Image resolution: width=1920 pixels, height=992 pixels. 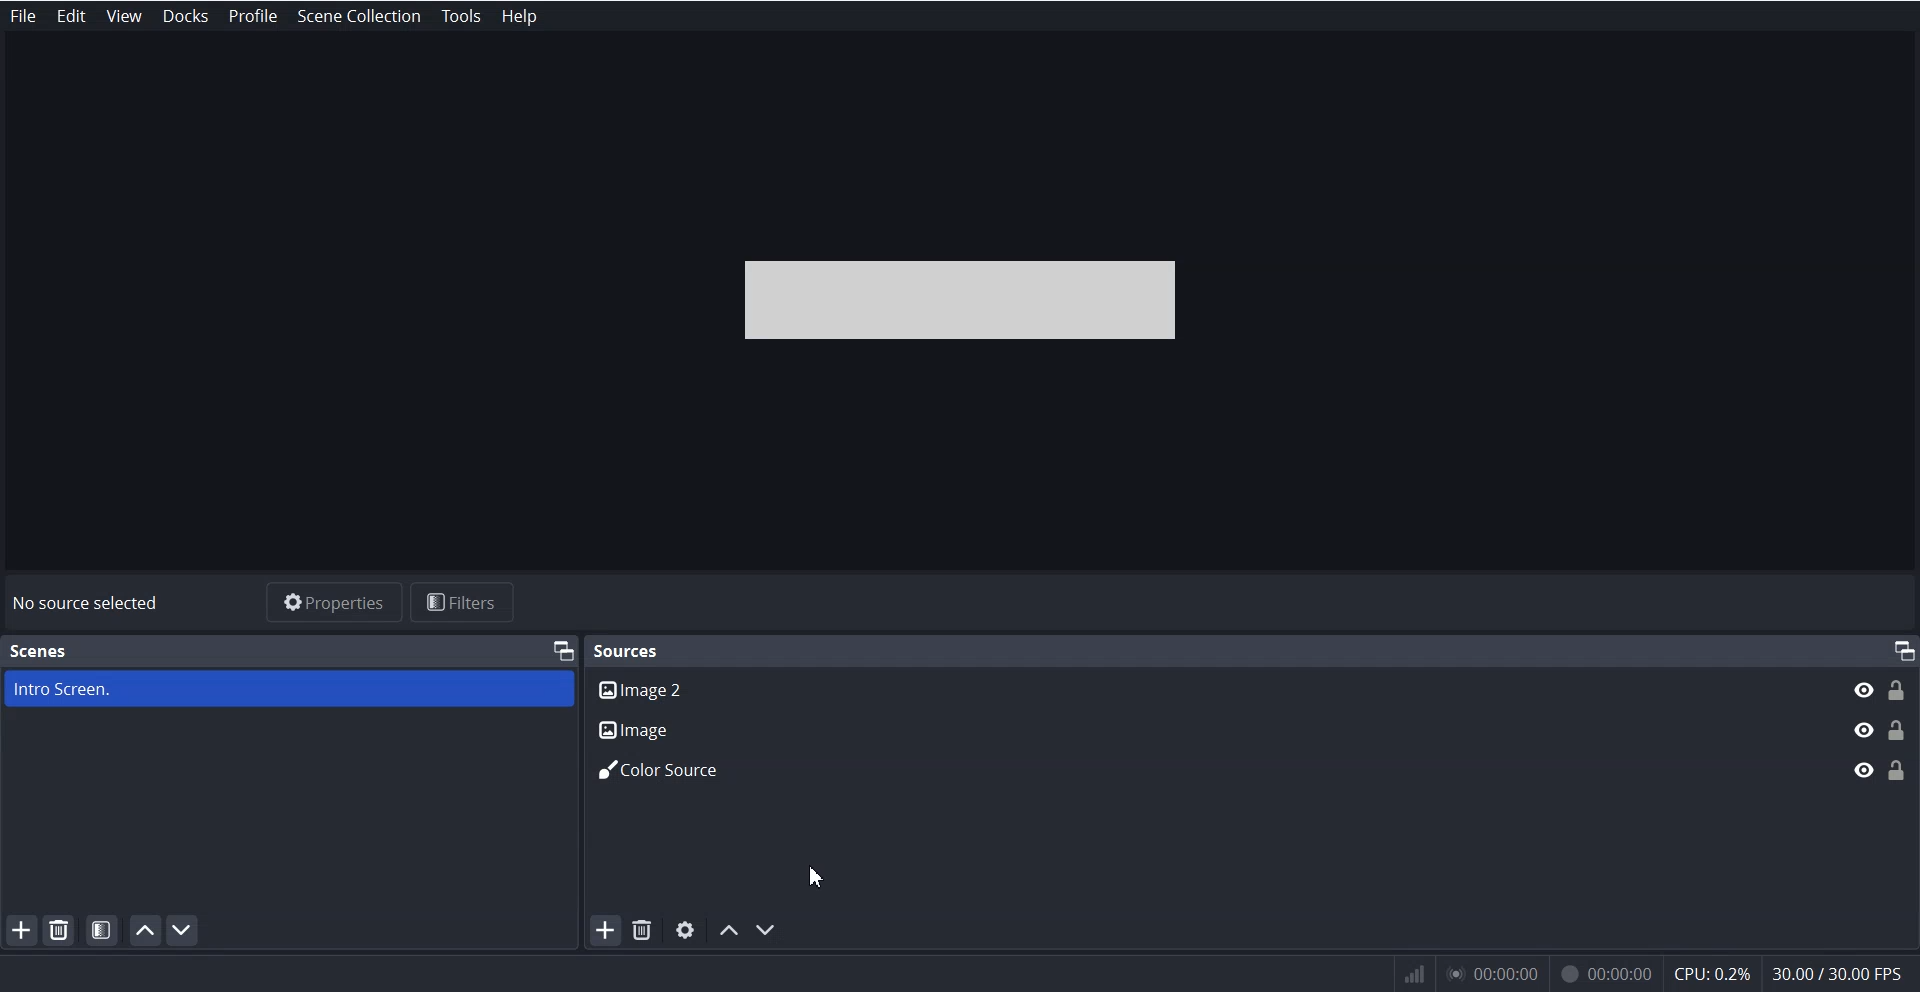 What do you see at coordinates (1902, 651) in the screenshot?
I see `Maximize` at bounding box center [1902, 651].